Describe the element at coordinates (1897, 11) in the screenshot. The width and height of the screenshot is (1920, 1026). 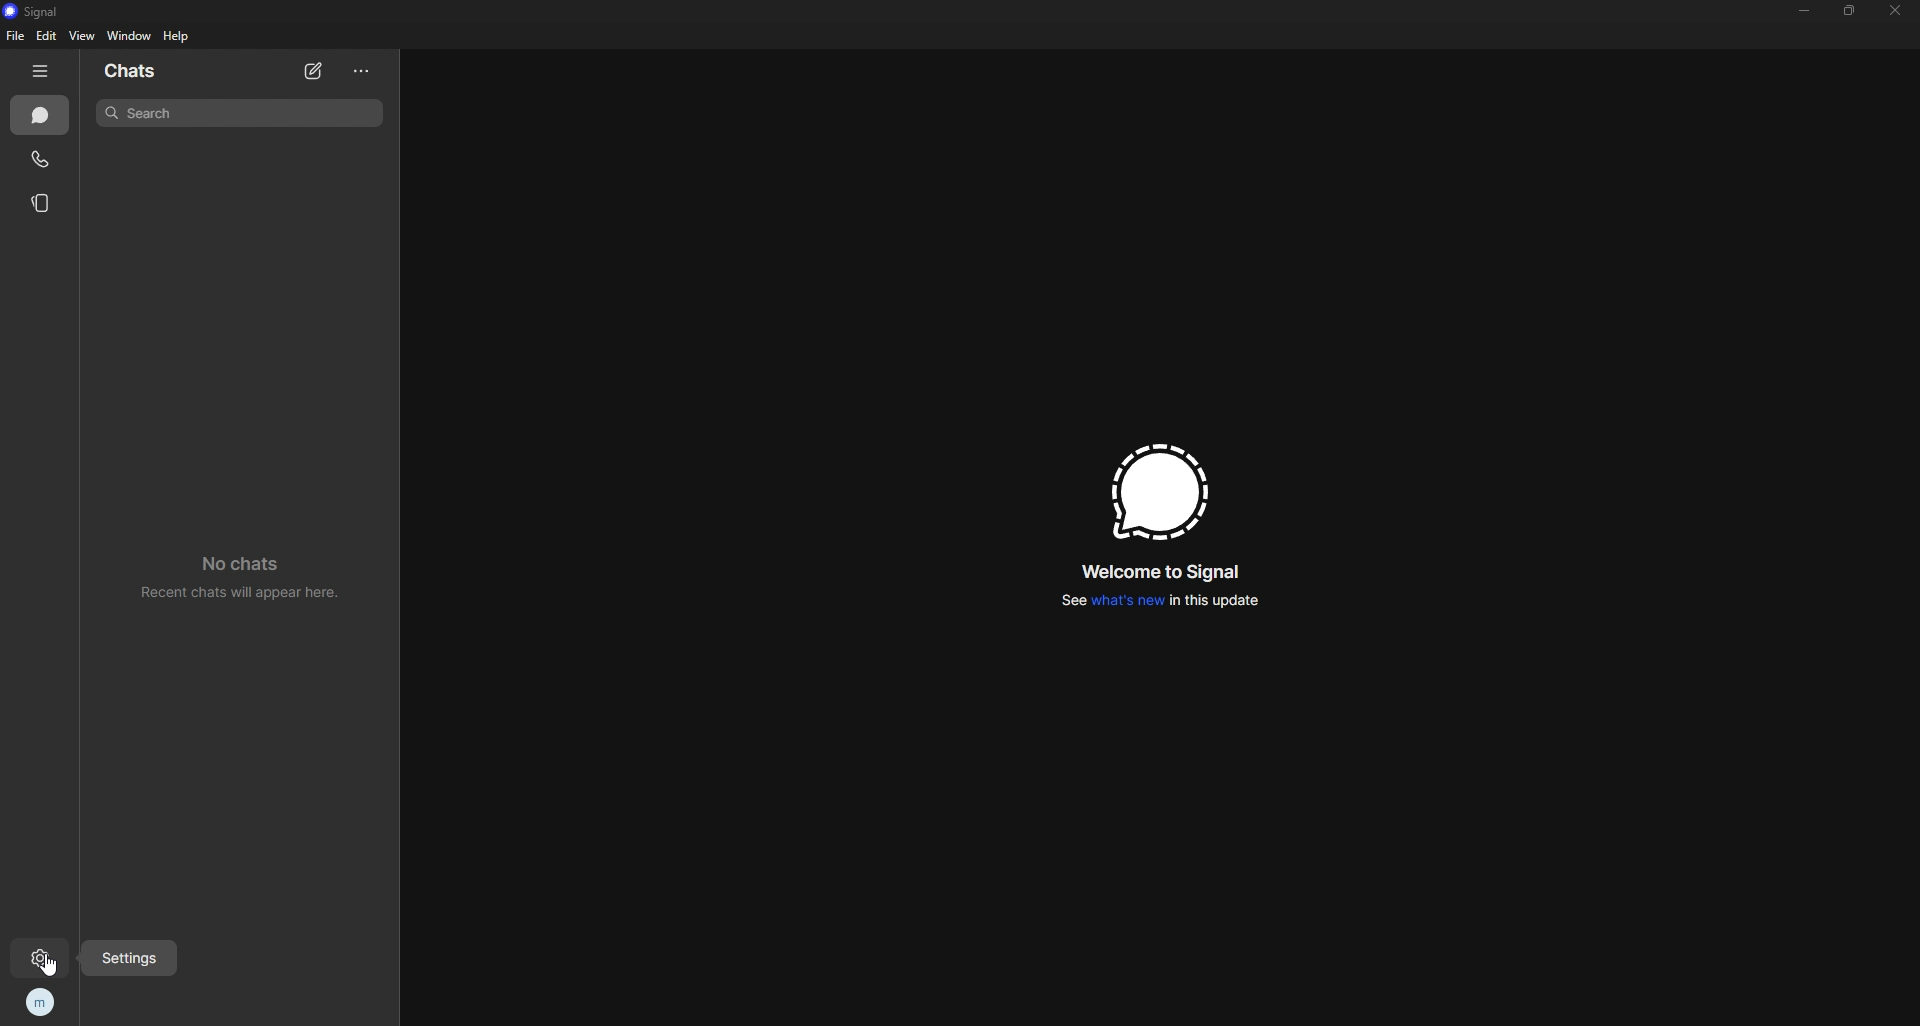
I see `close` at that location.